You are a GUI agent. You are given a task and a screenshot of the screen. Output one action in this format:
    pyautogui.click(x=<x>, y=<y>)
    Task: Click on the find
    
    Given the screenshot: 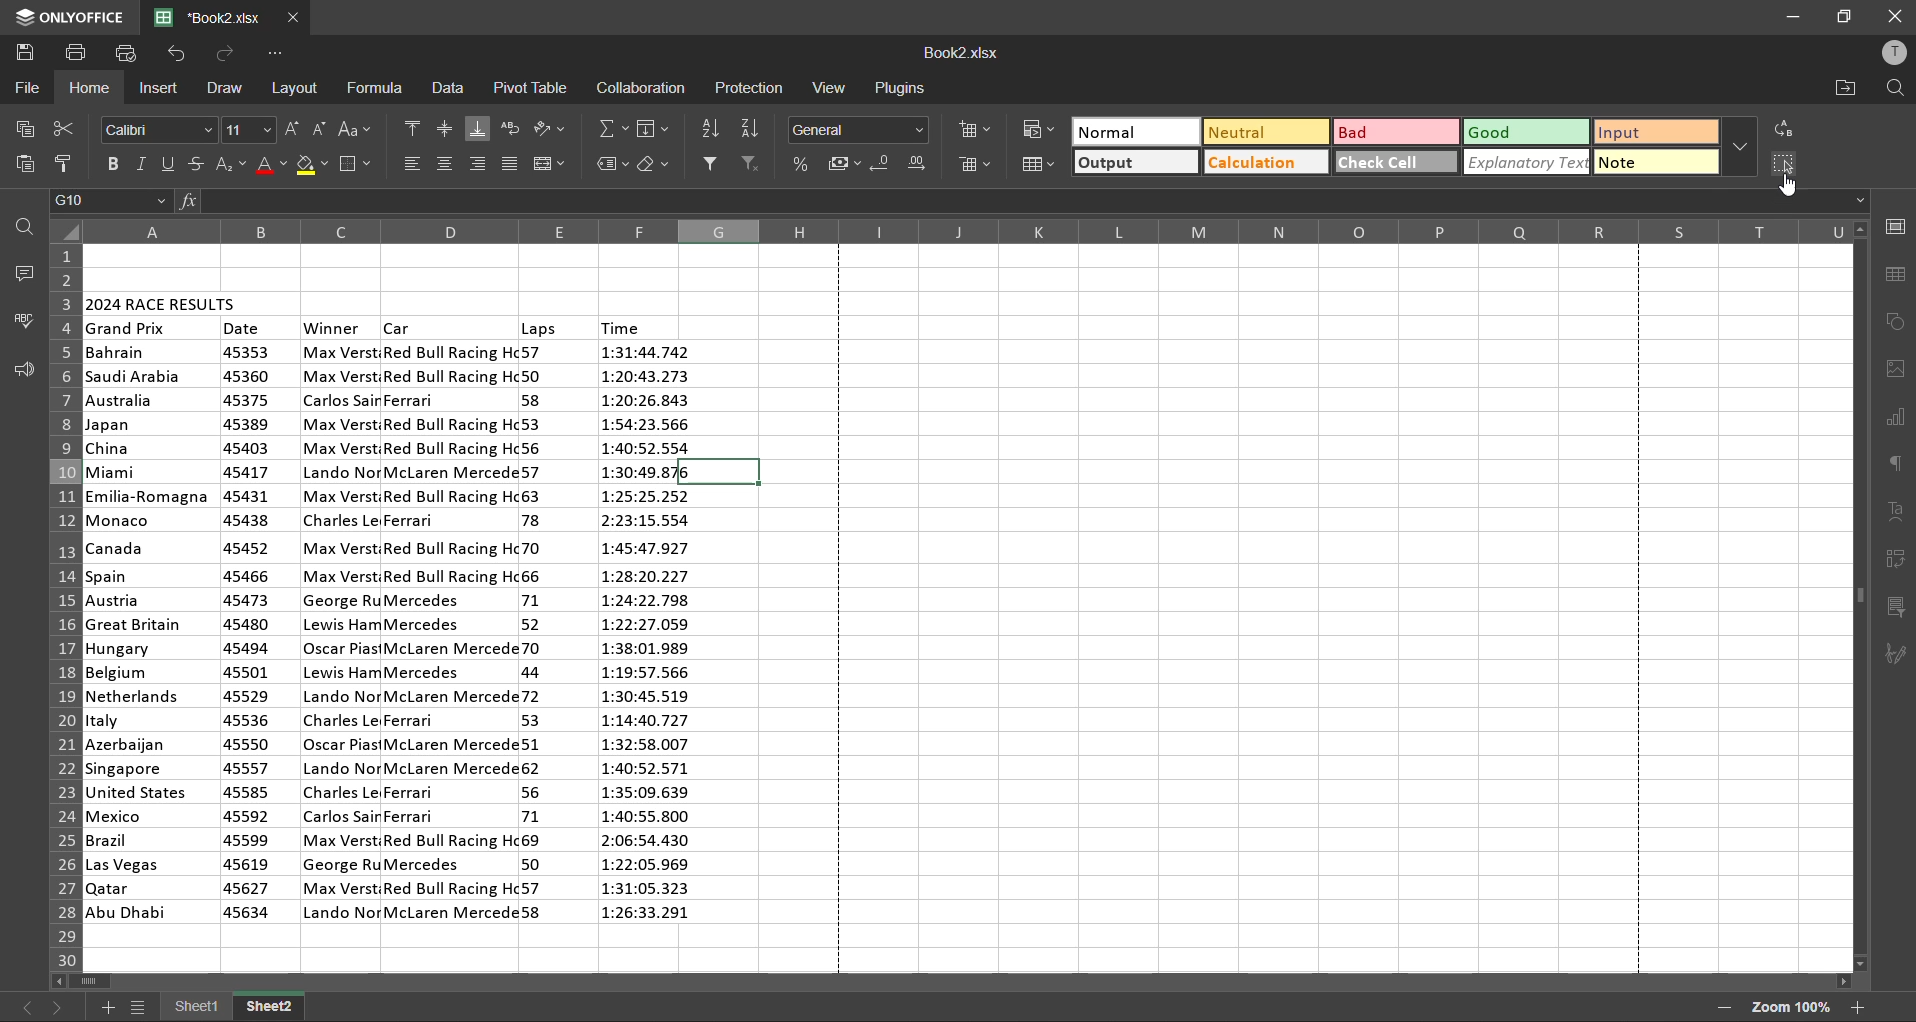 What is the action you would take?
    pyautogui.click(x=1890, y=88)
    